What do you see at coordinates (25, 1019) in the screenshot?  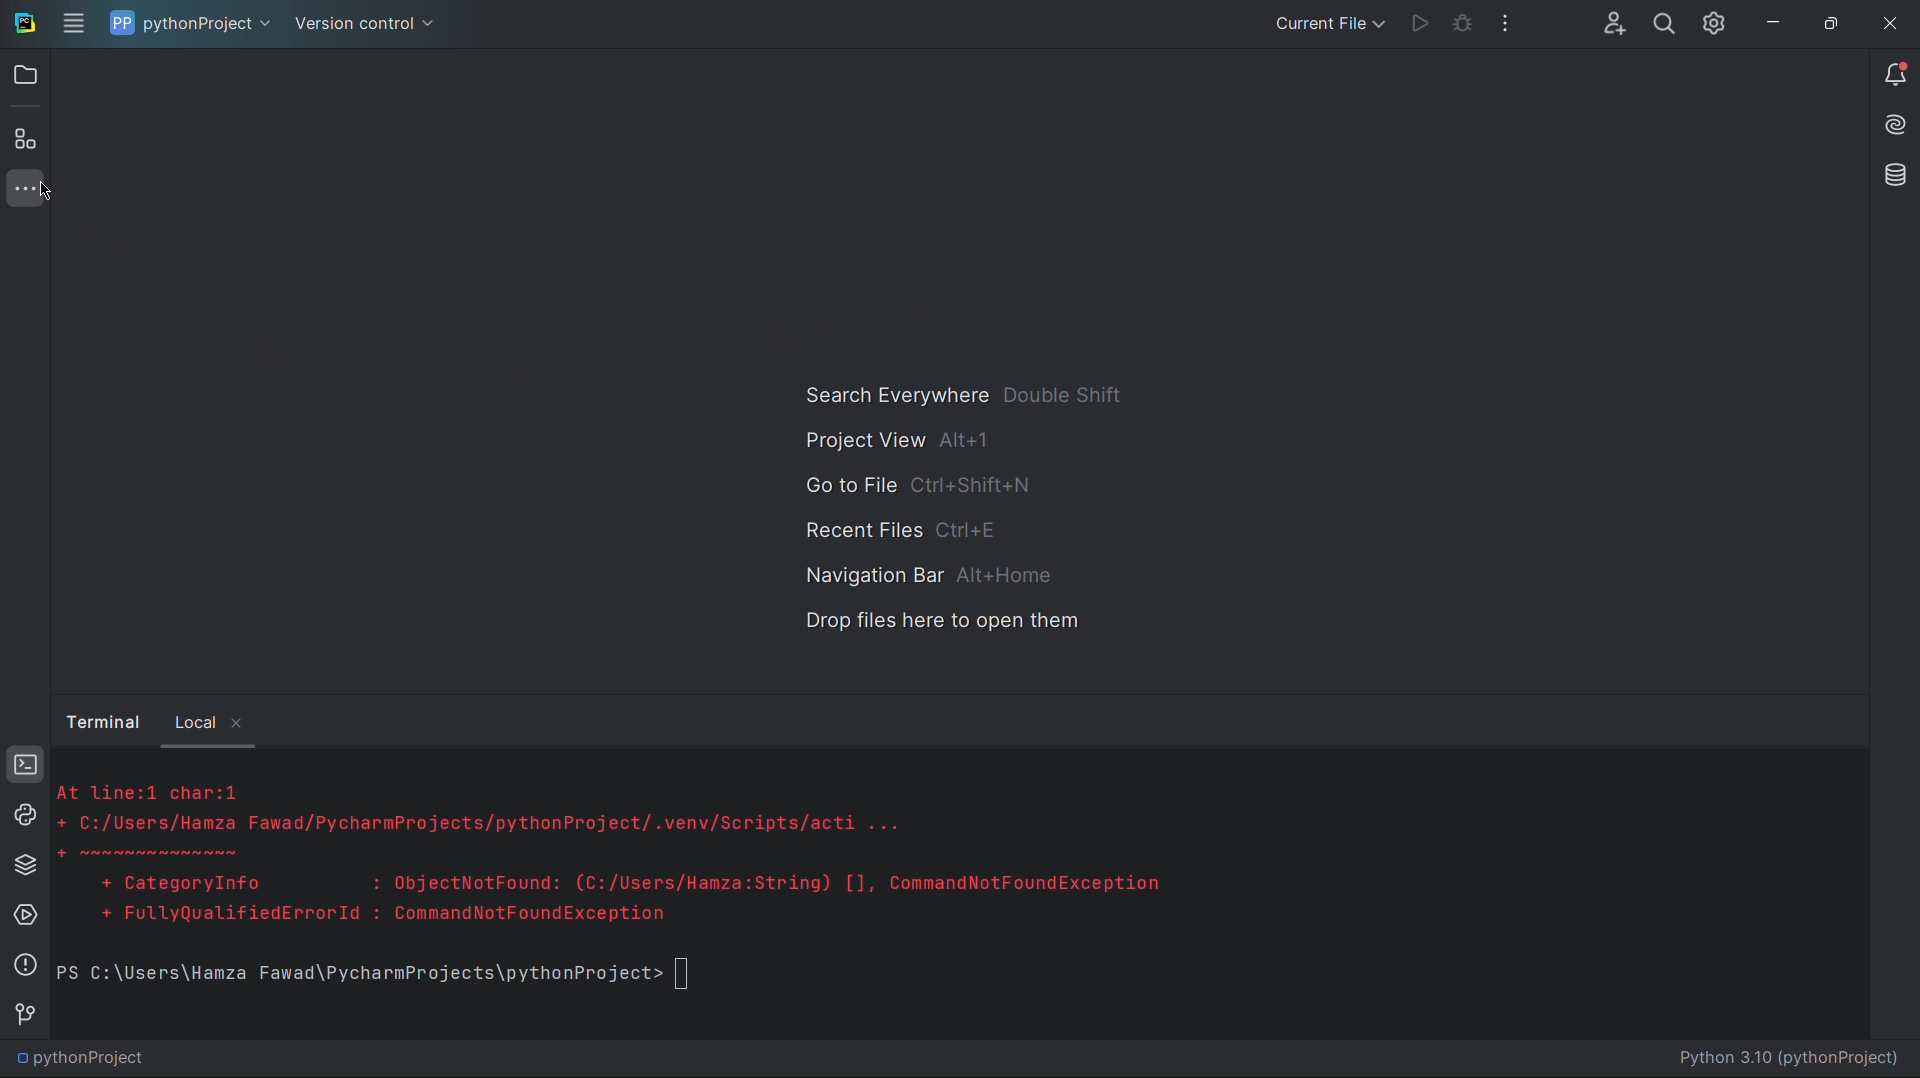 I see `Version Control` at bounding box center [25, 1019].